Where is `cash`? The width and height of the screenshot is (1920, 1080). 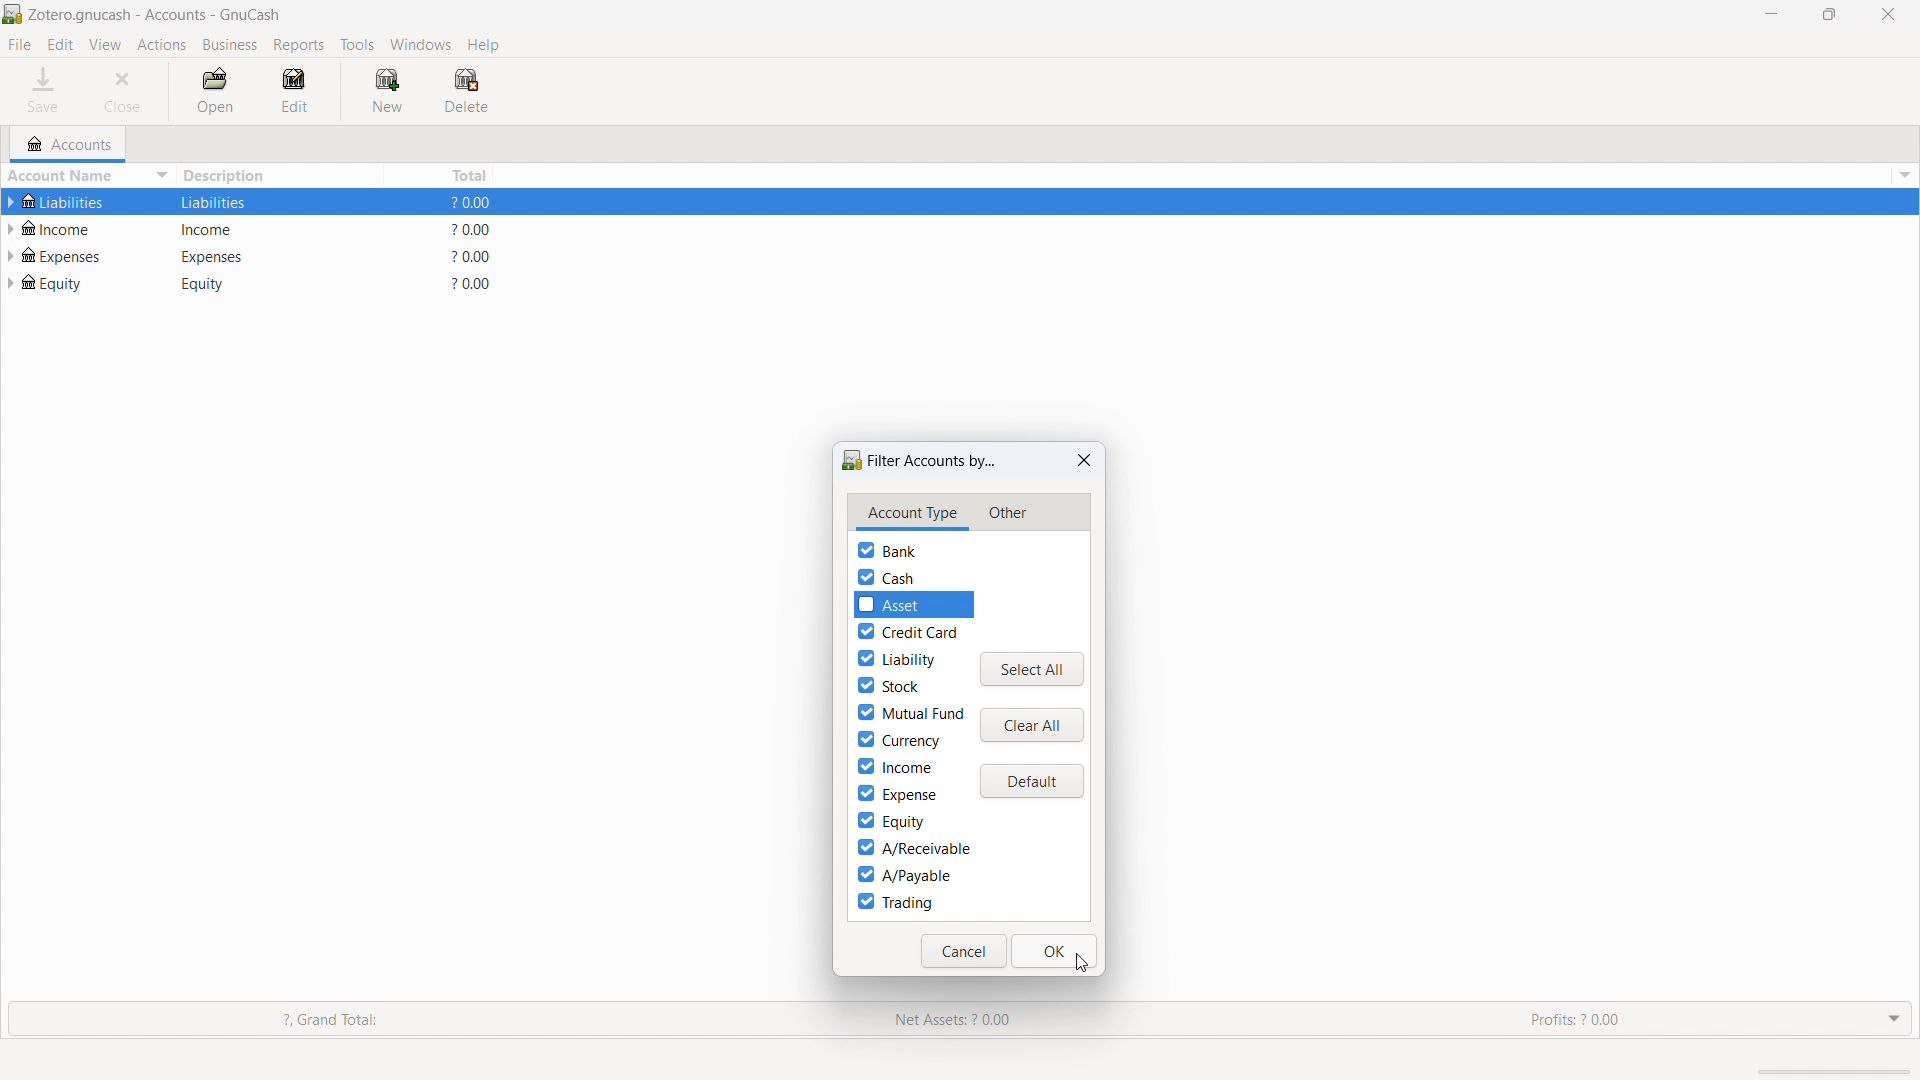
cash is located at coordinates (886, 577).